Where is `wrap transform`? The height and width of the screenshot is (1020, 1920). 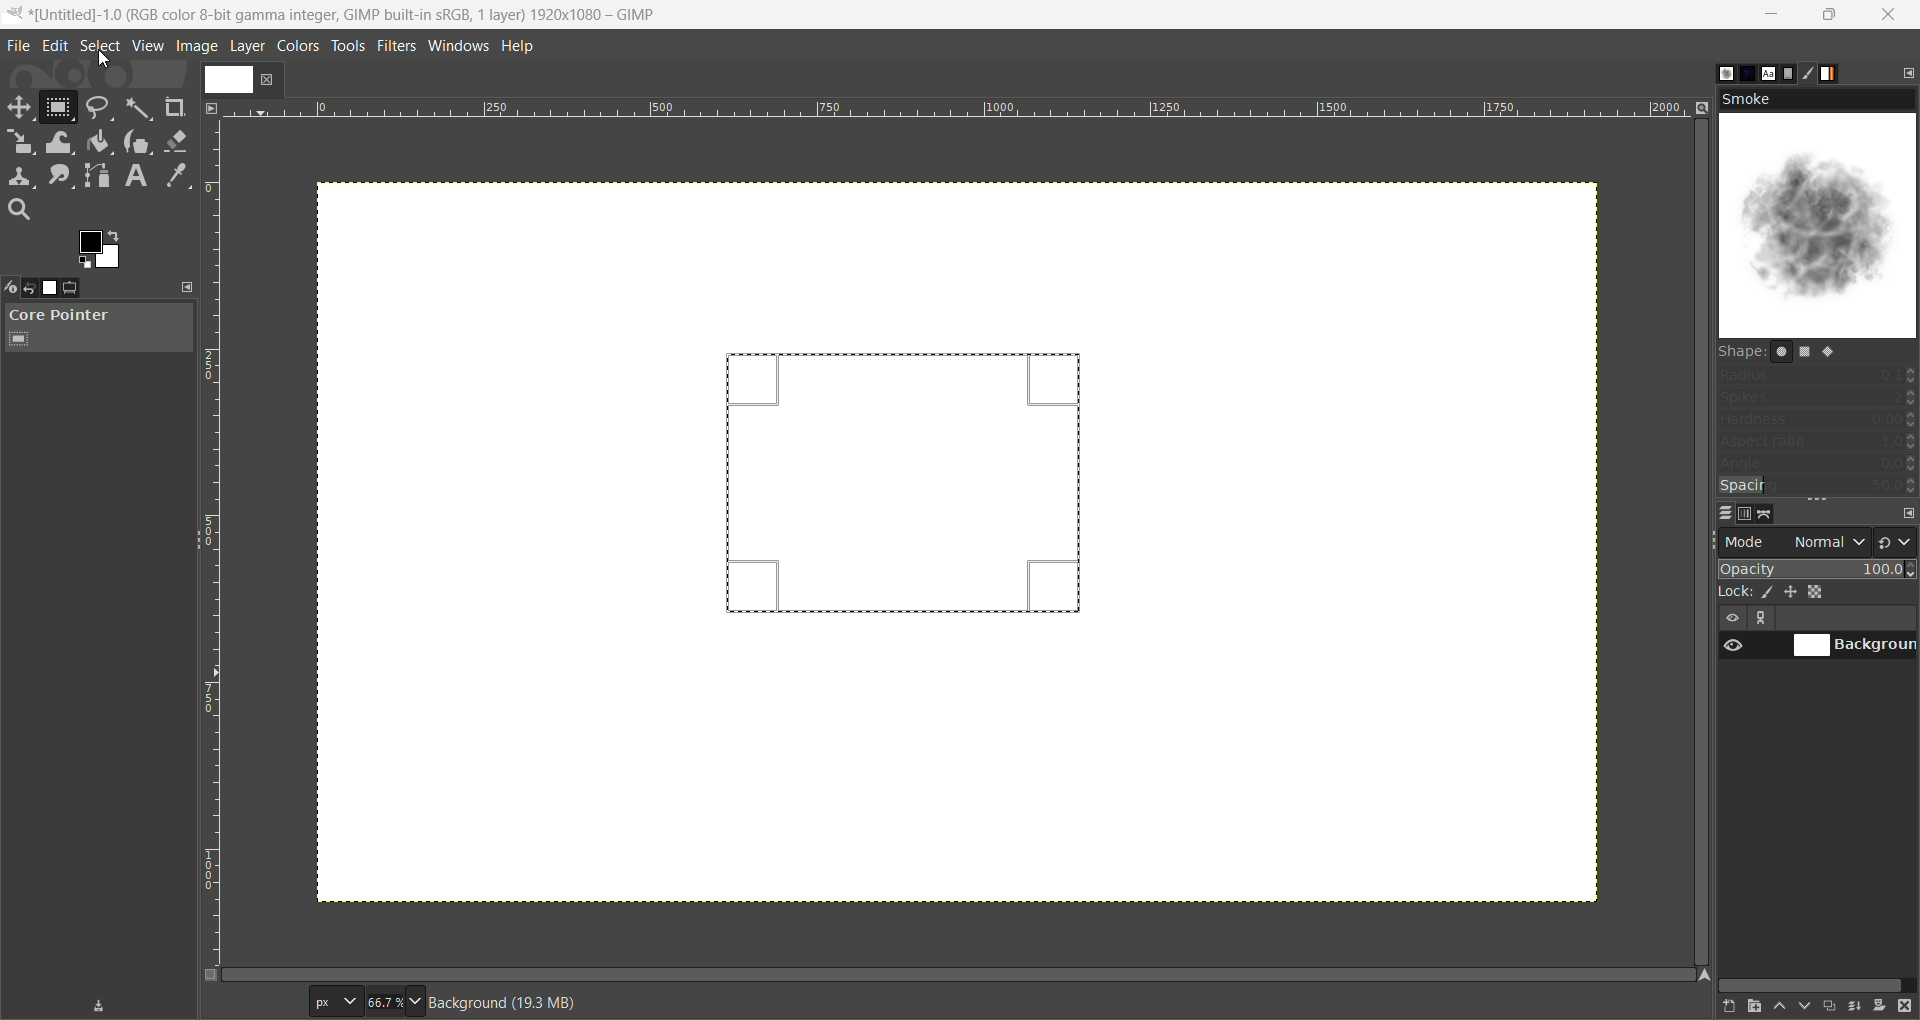 wrap transform is located at coordinates (59, 141).